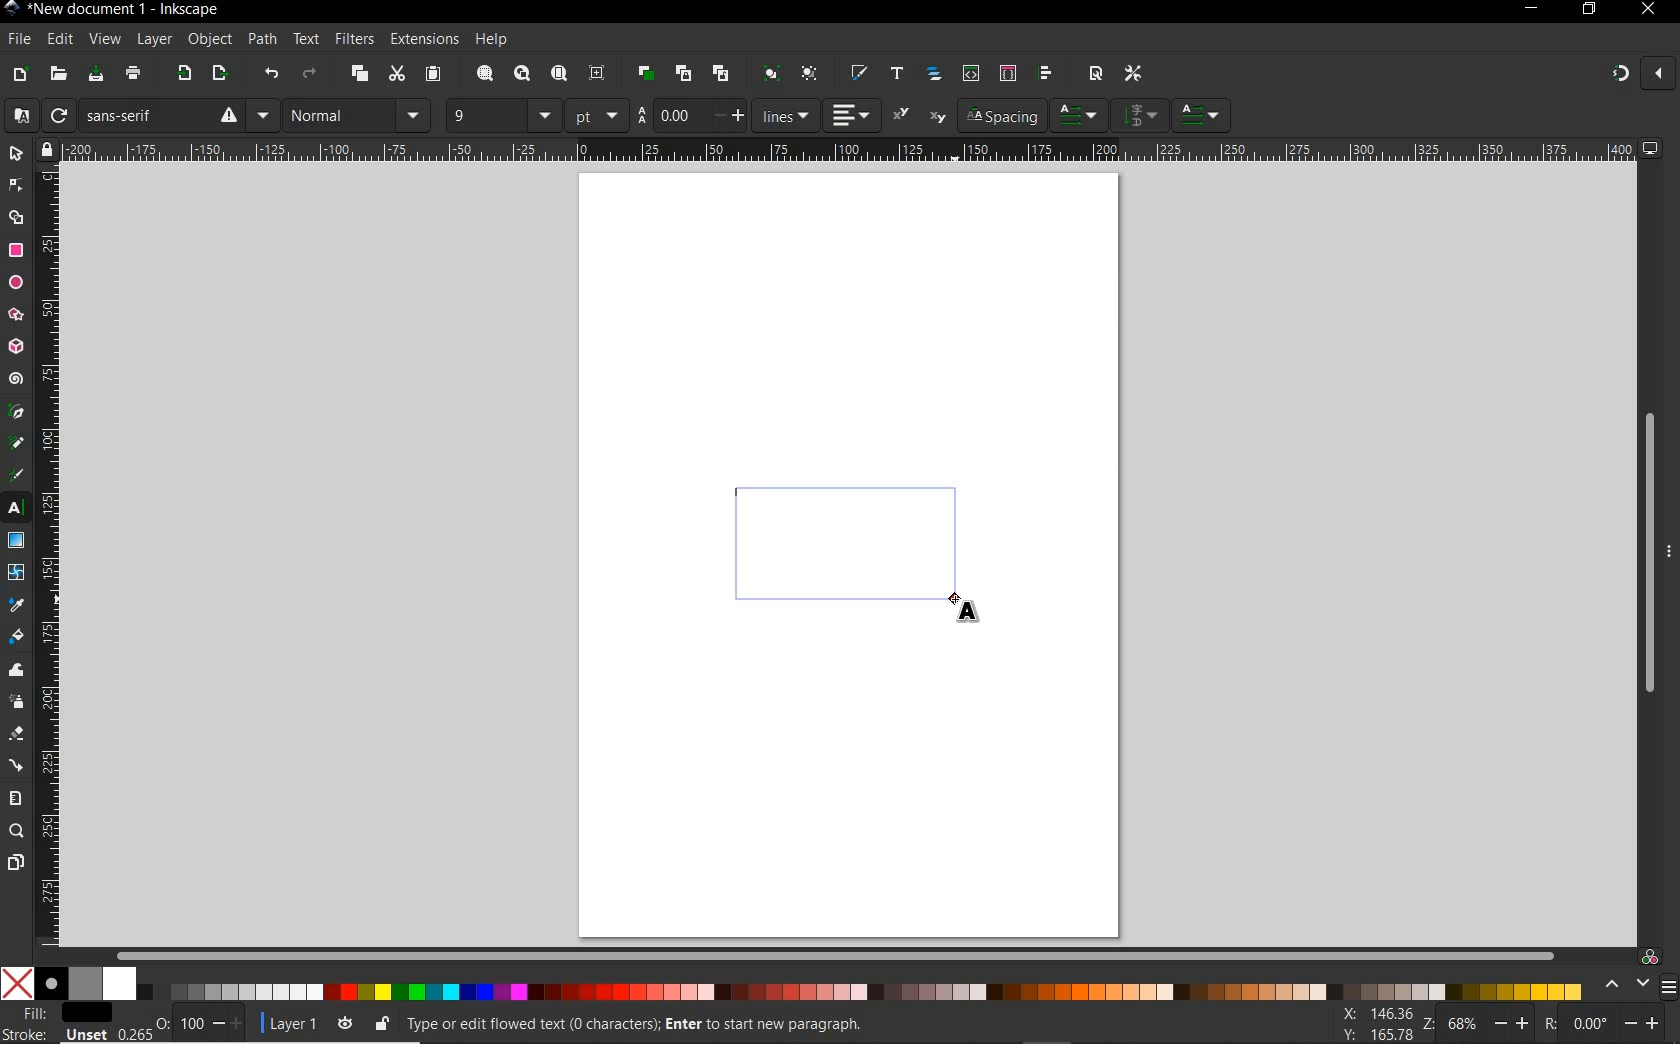 Image resolution: width=1680 pixels, height=1044 pixels. What do you see at coordinates (96, 75) in the screenshot?
I see `save` at bounding box center [96, 75].